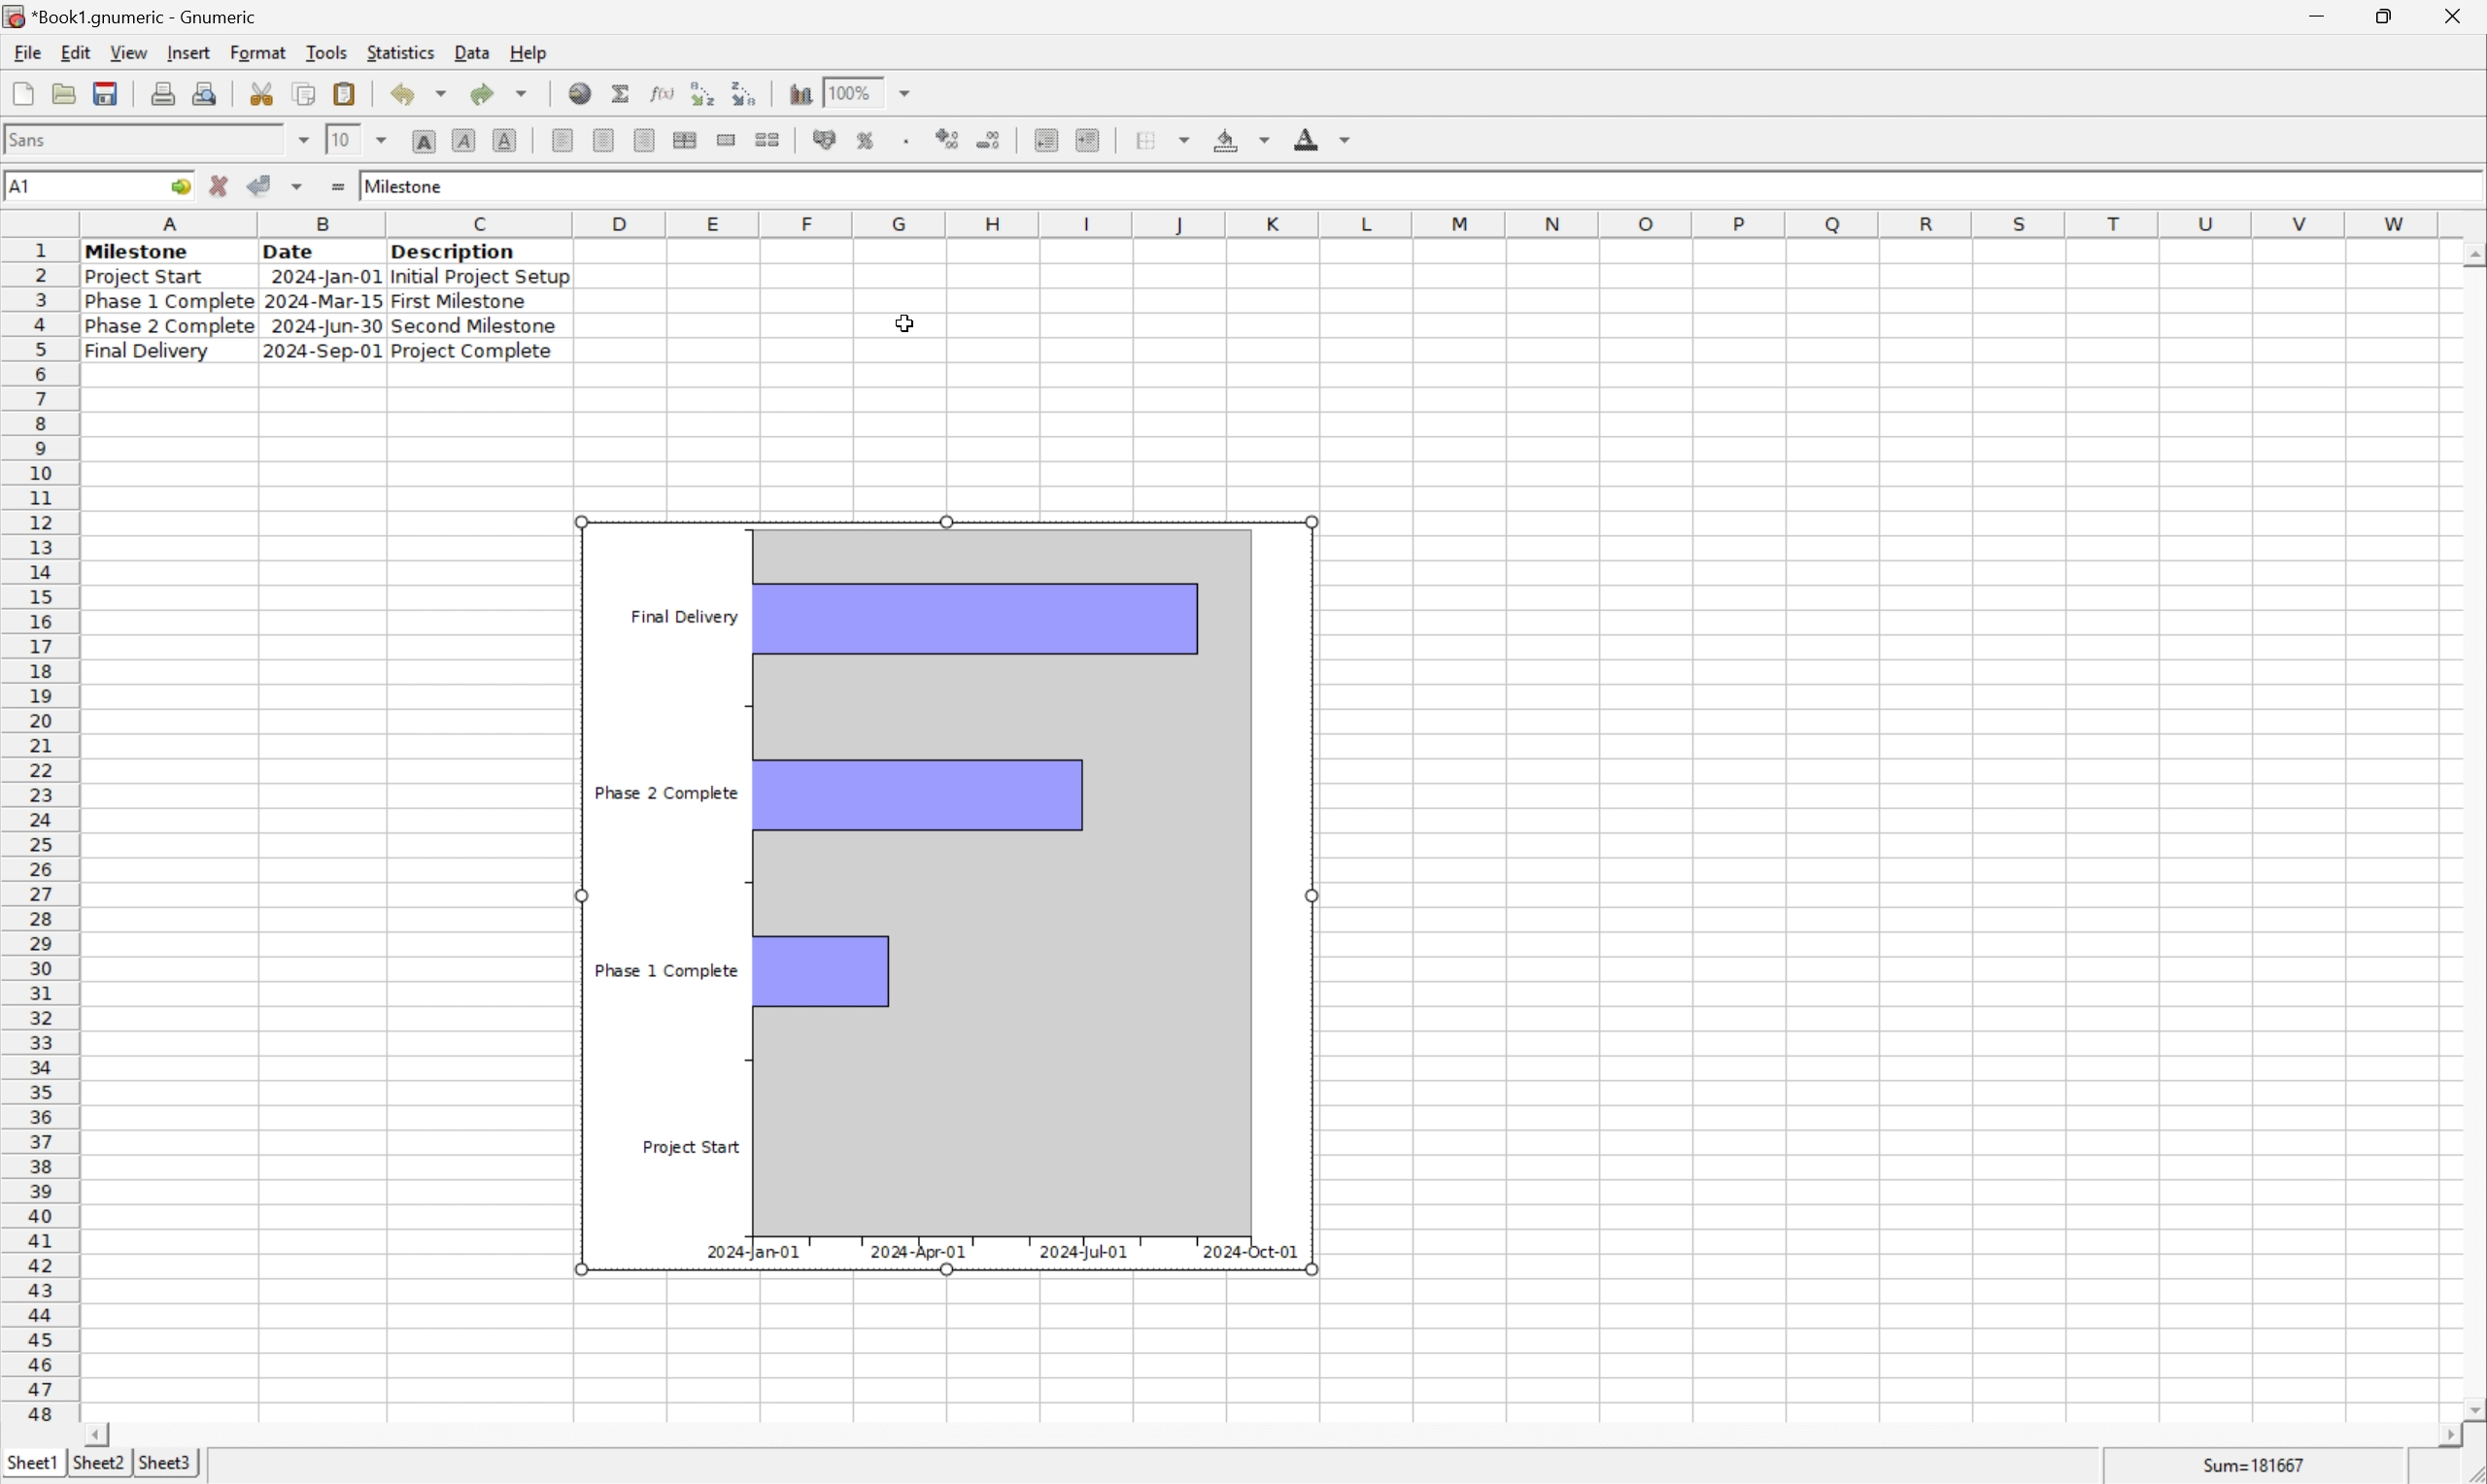  Describe the element at coordinates (2471, 830) in the screenshot. I see `scroll bar` at that location.